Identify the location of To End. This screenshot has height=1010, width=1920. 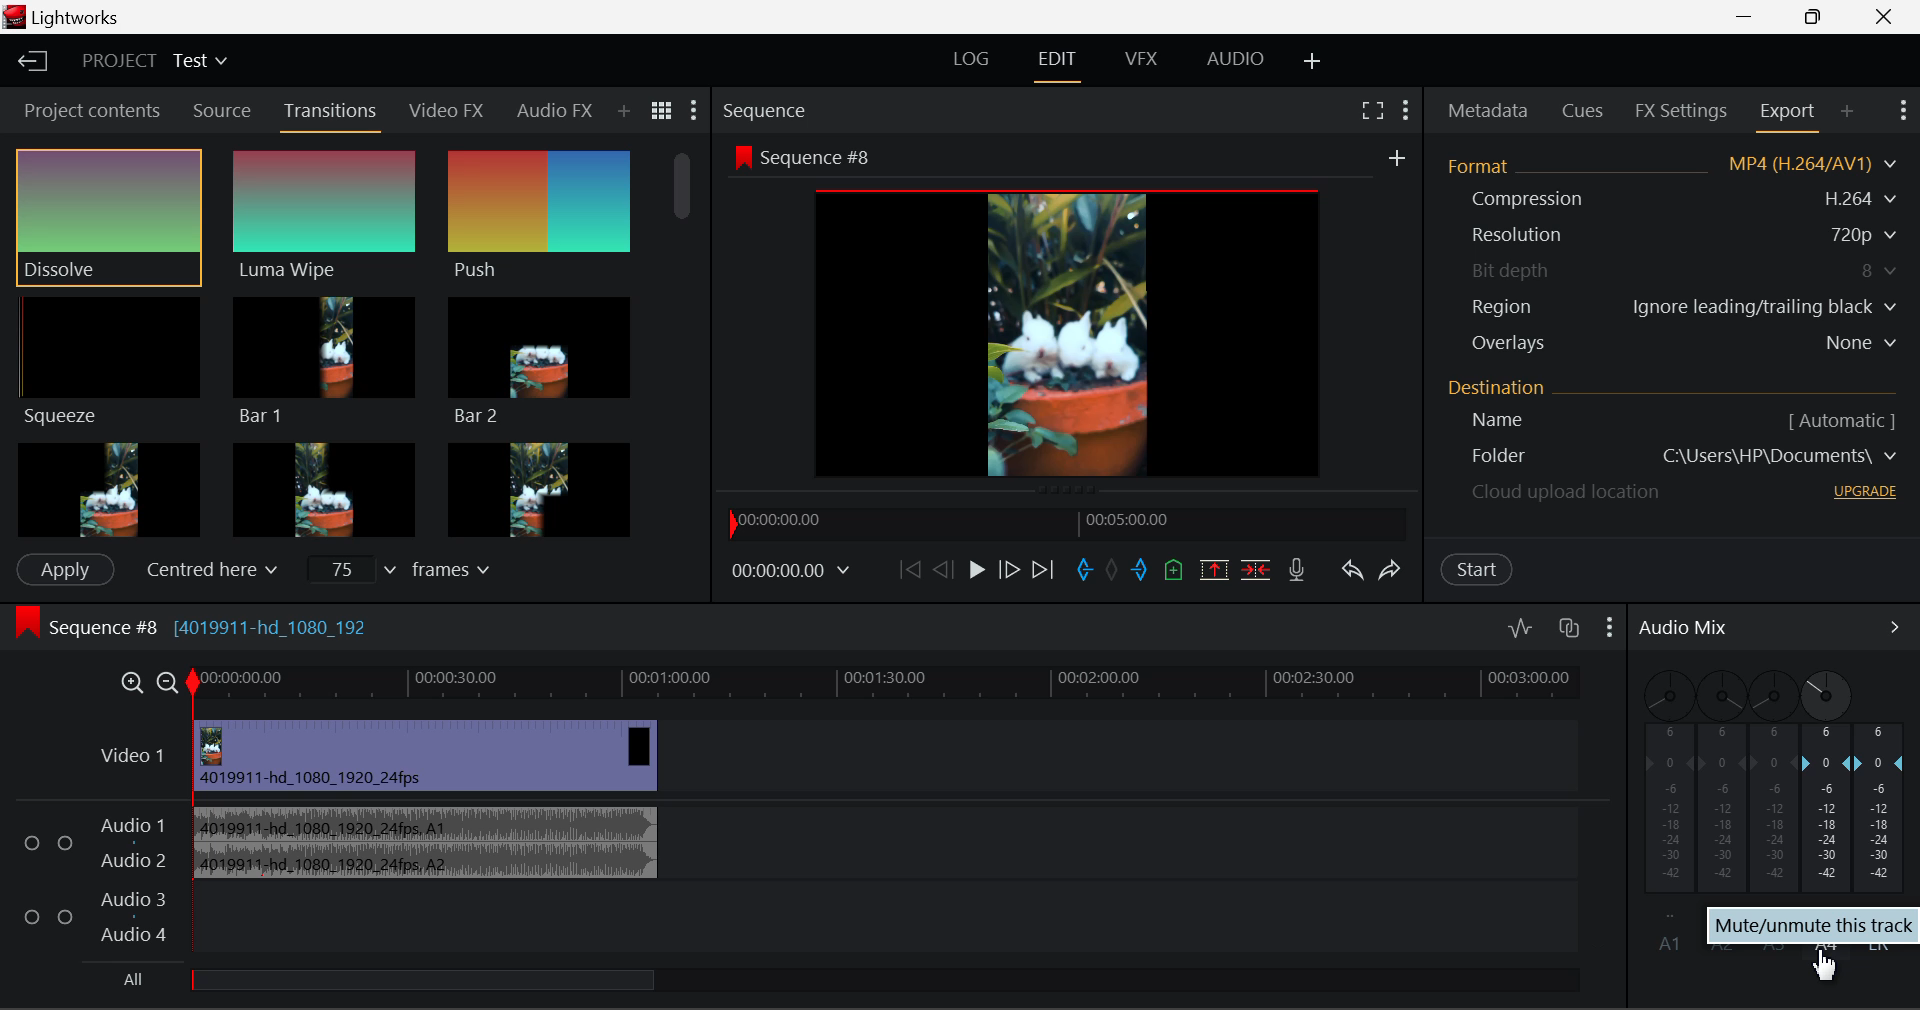
(1044, 569).